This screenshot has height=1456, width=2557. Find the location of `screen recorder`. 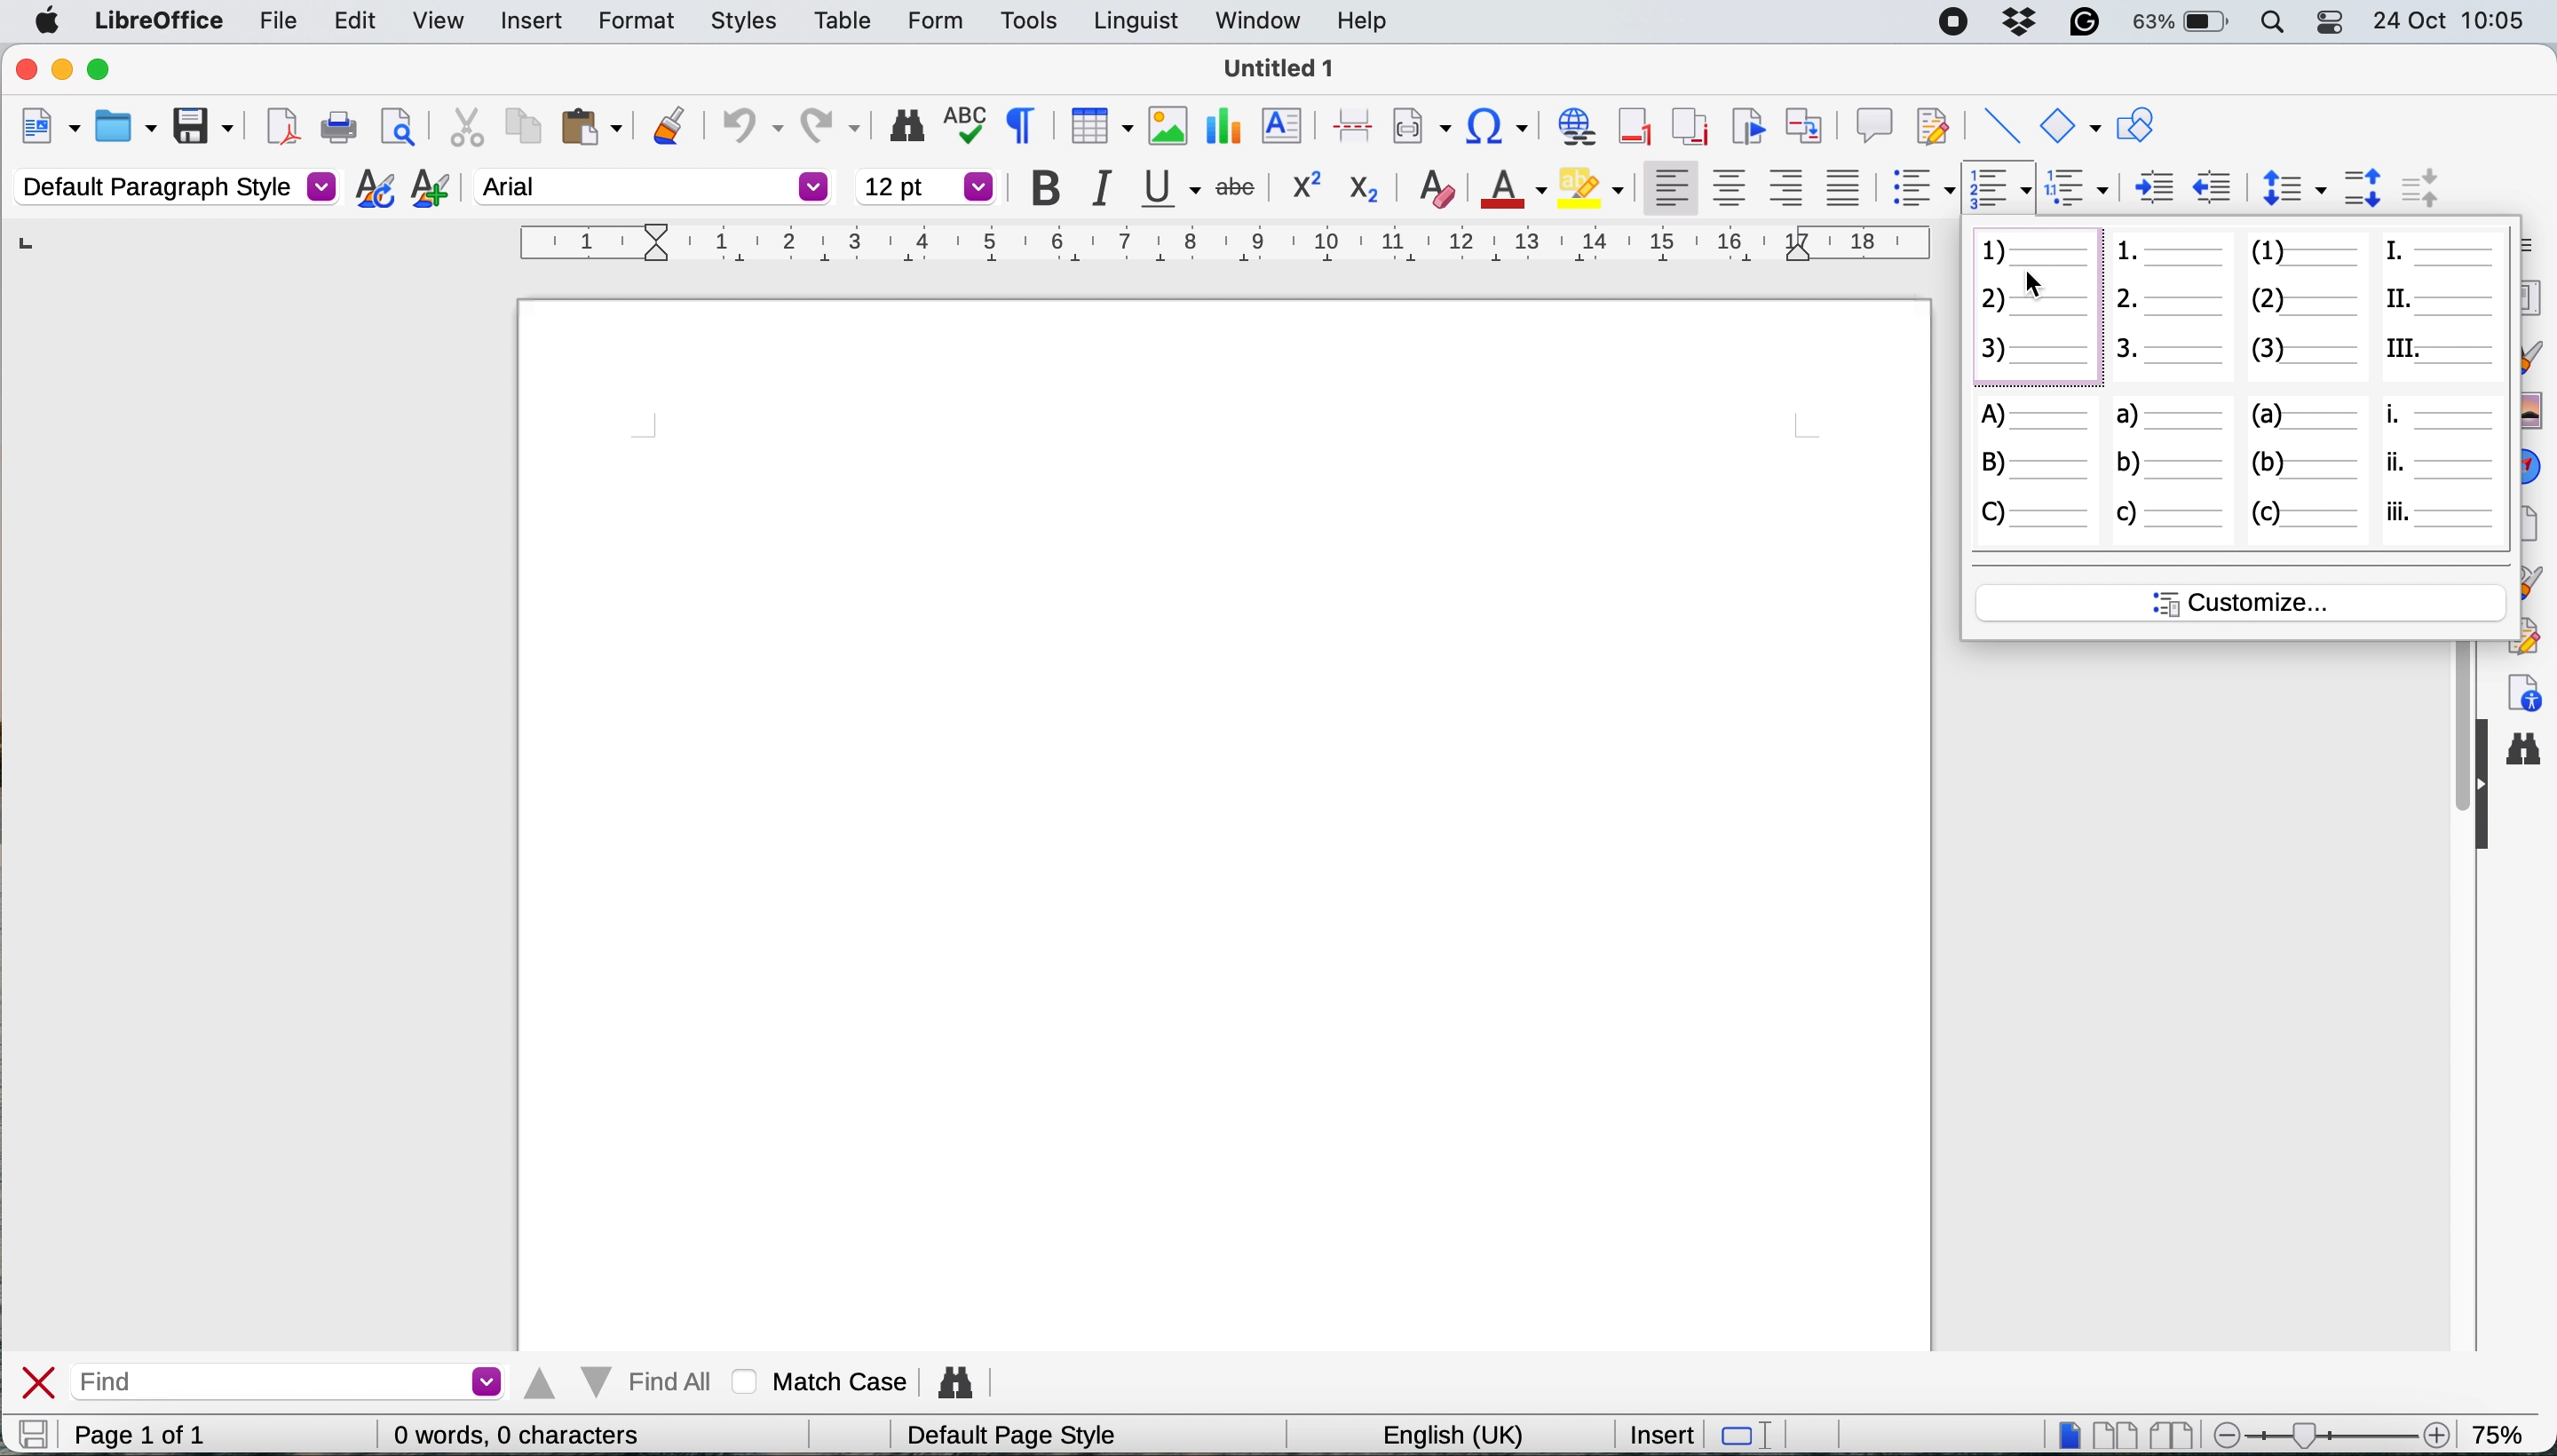

screen recorder is located at coordinates (1957, 22).